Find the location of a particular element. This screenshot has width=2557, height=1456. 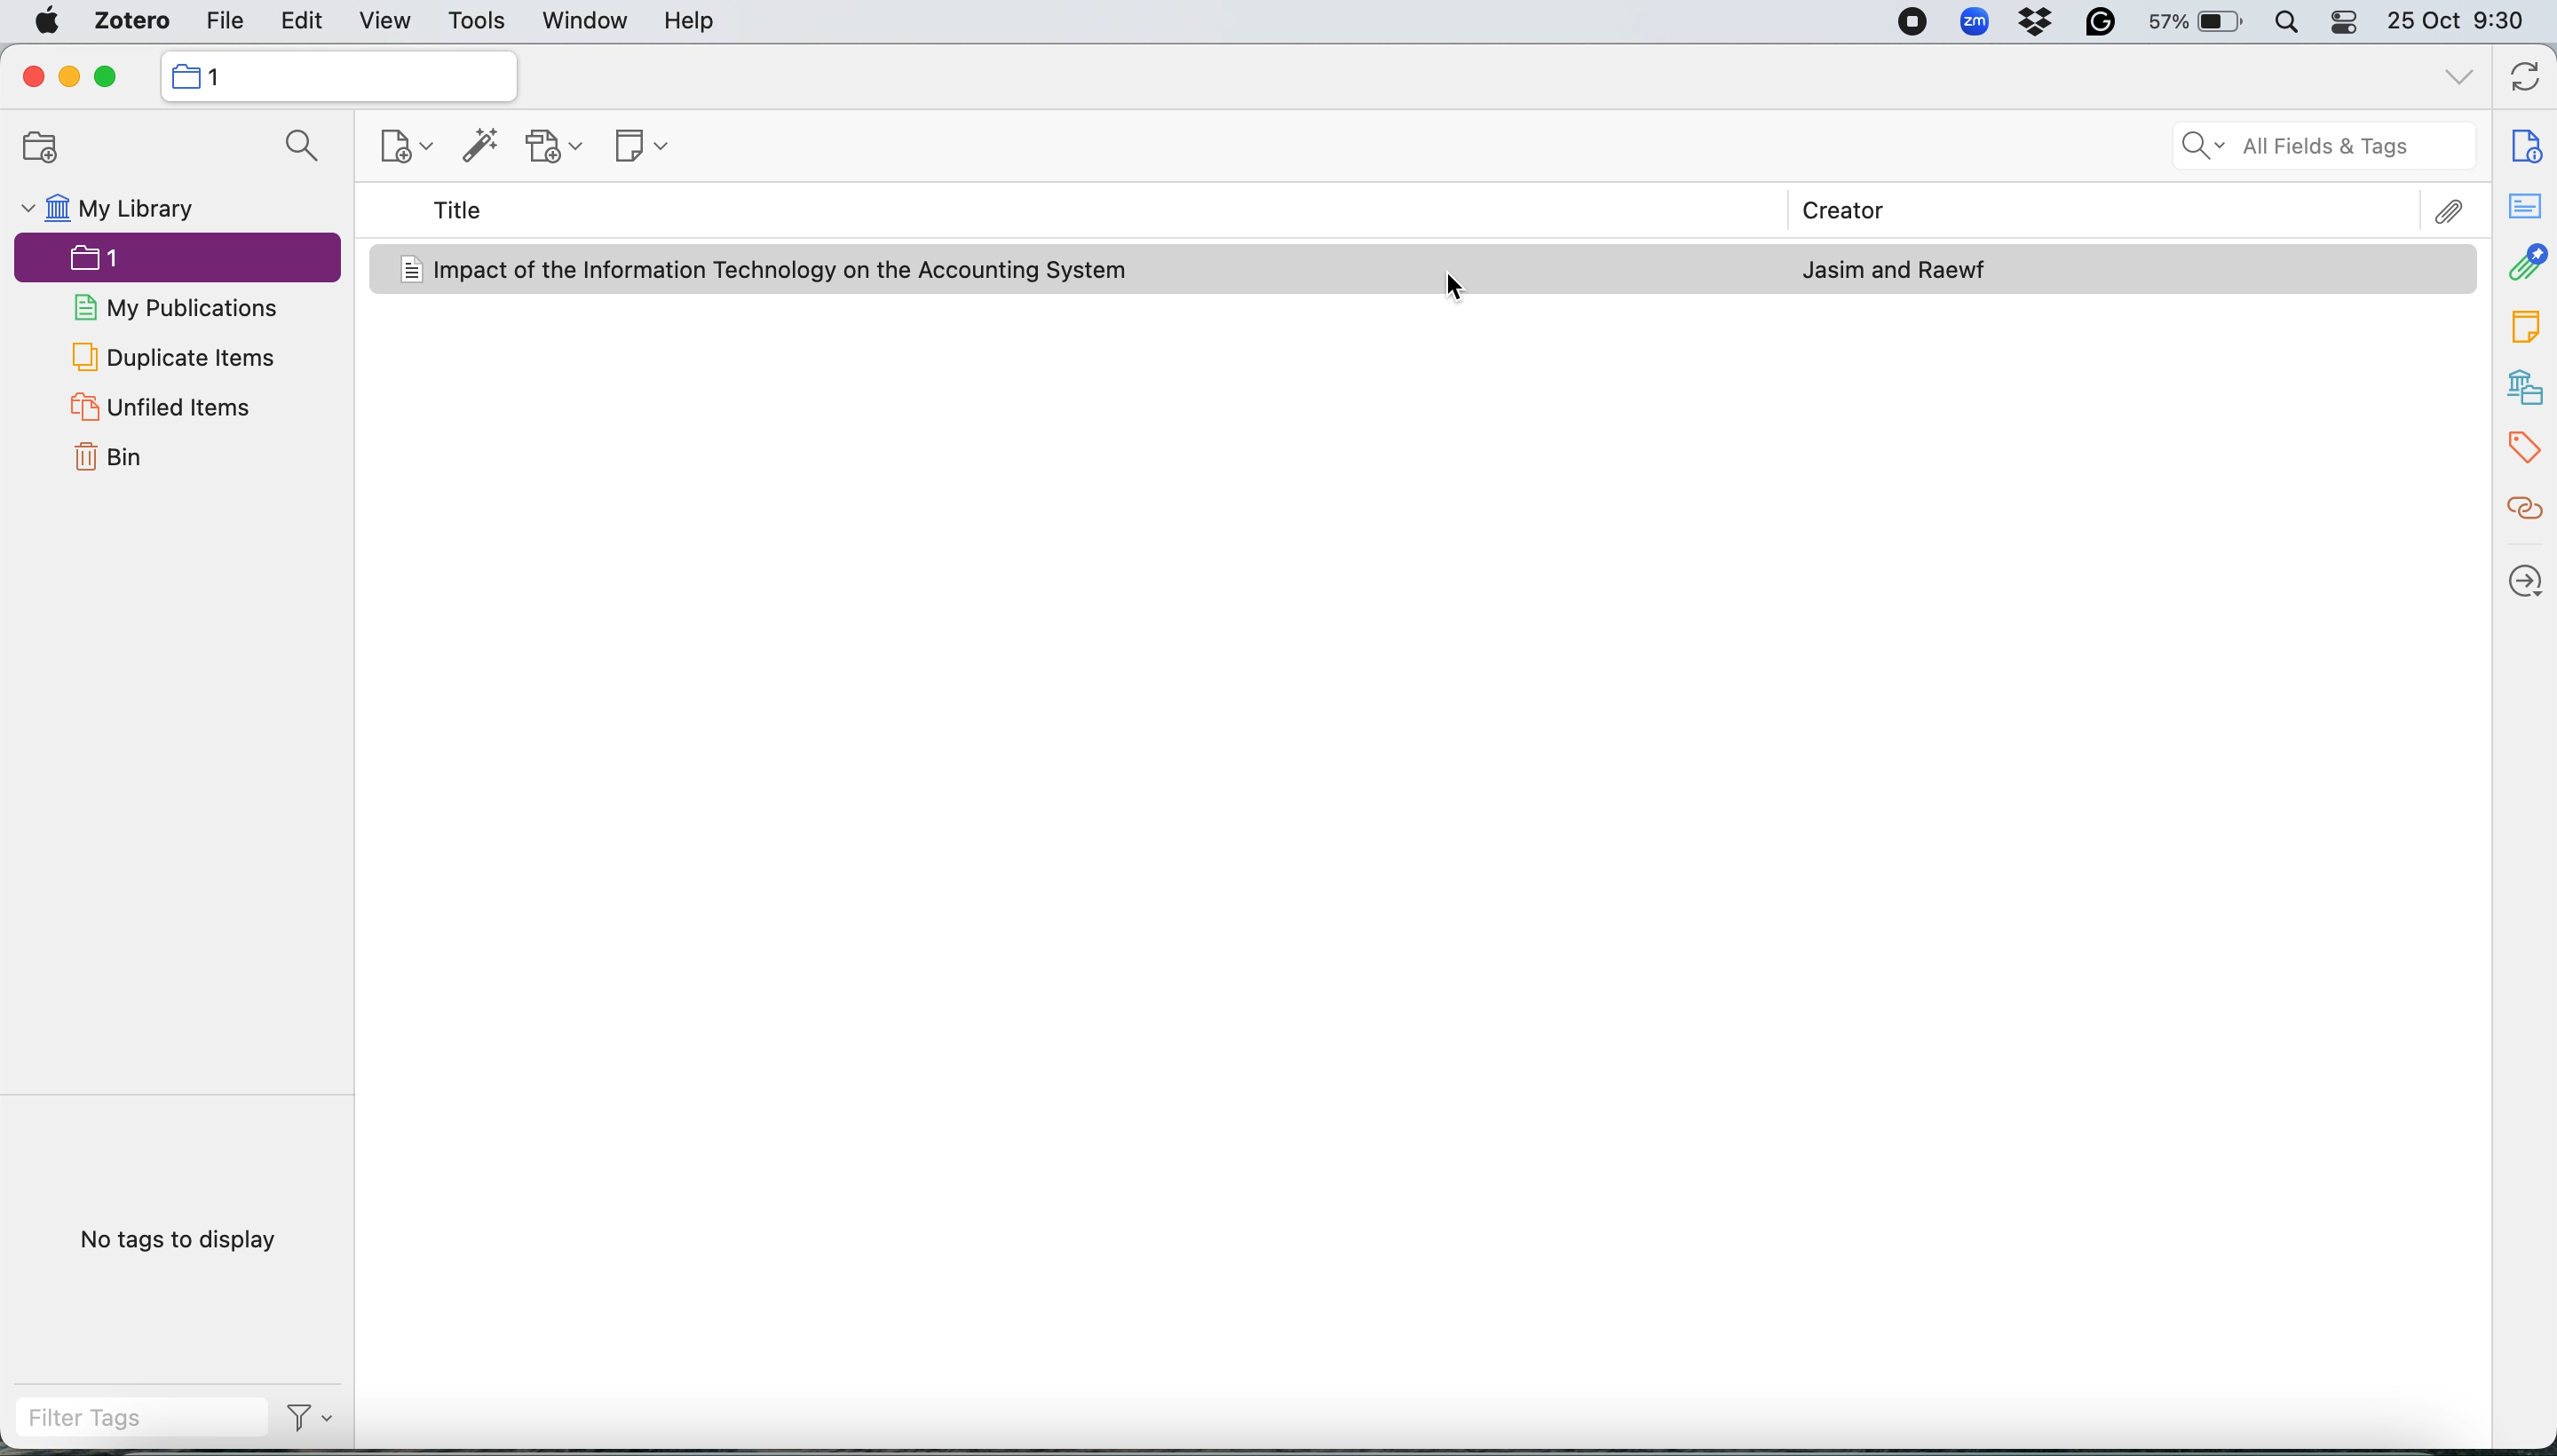

no tags to display is located at coordinates (173, 1240).